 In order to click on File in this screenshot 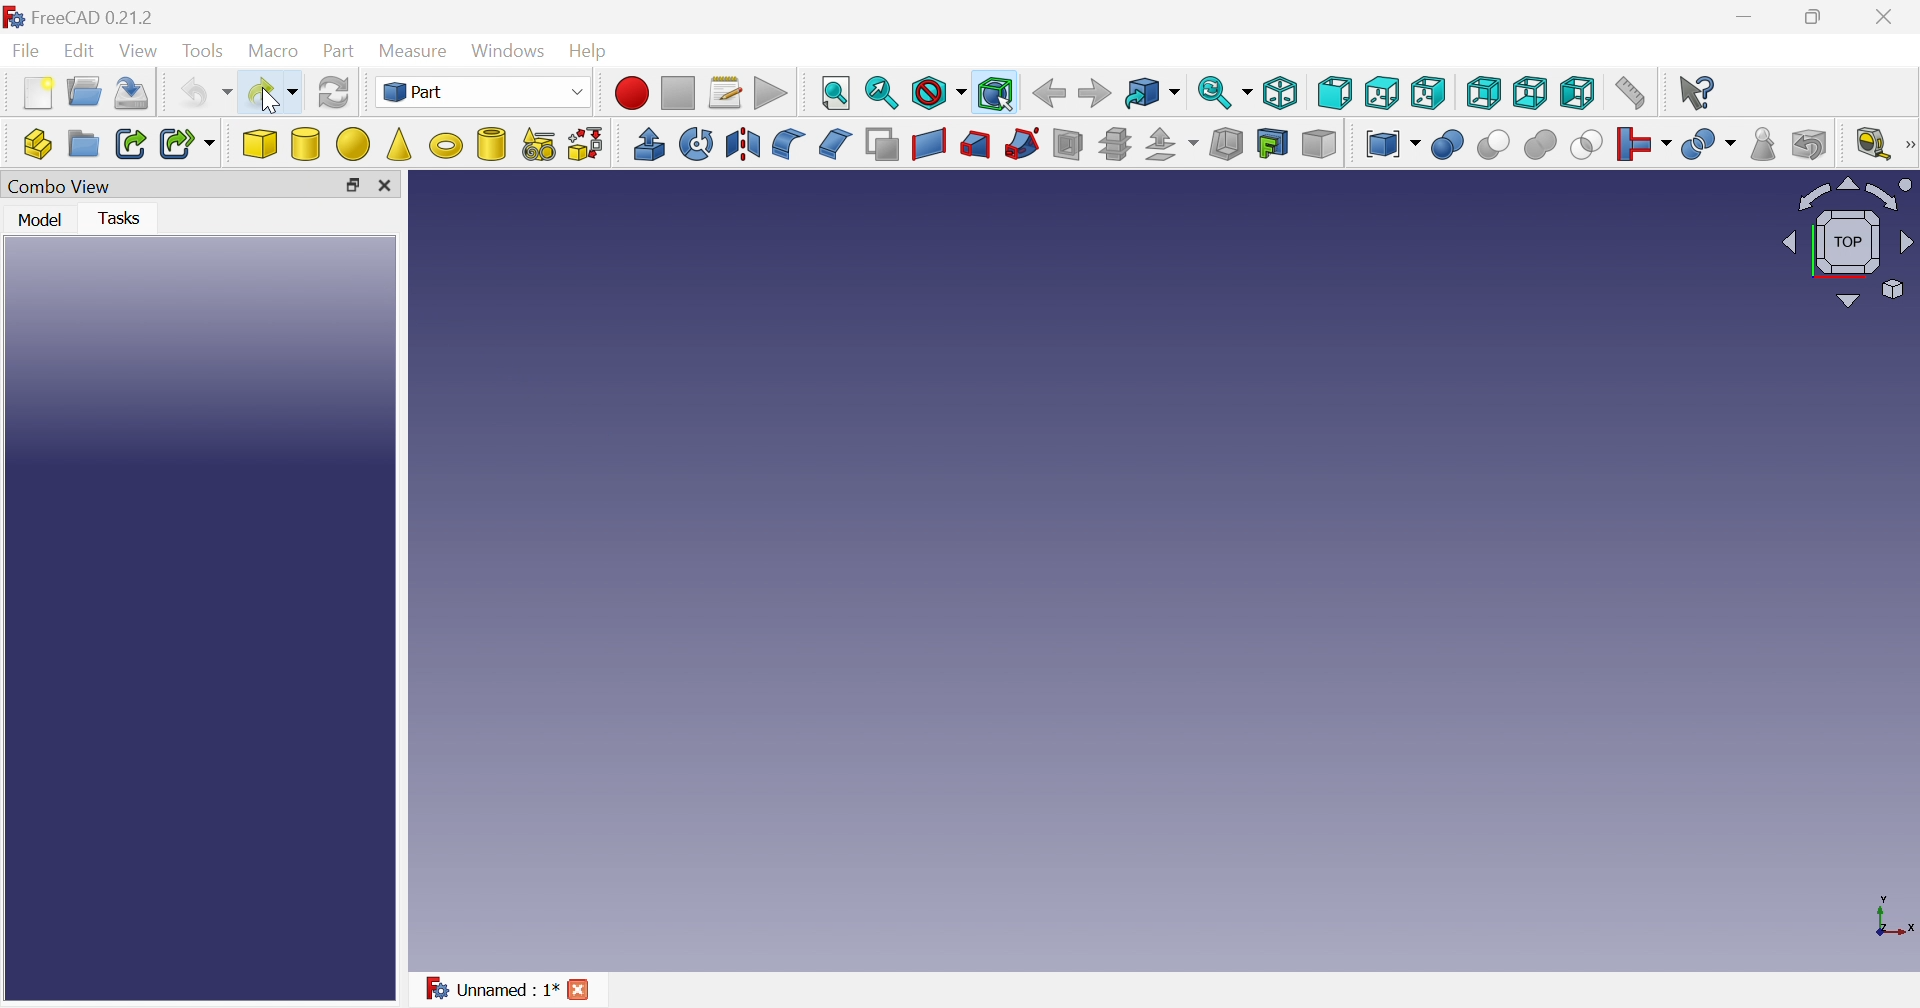, I will do `click(25, 51)`.